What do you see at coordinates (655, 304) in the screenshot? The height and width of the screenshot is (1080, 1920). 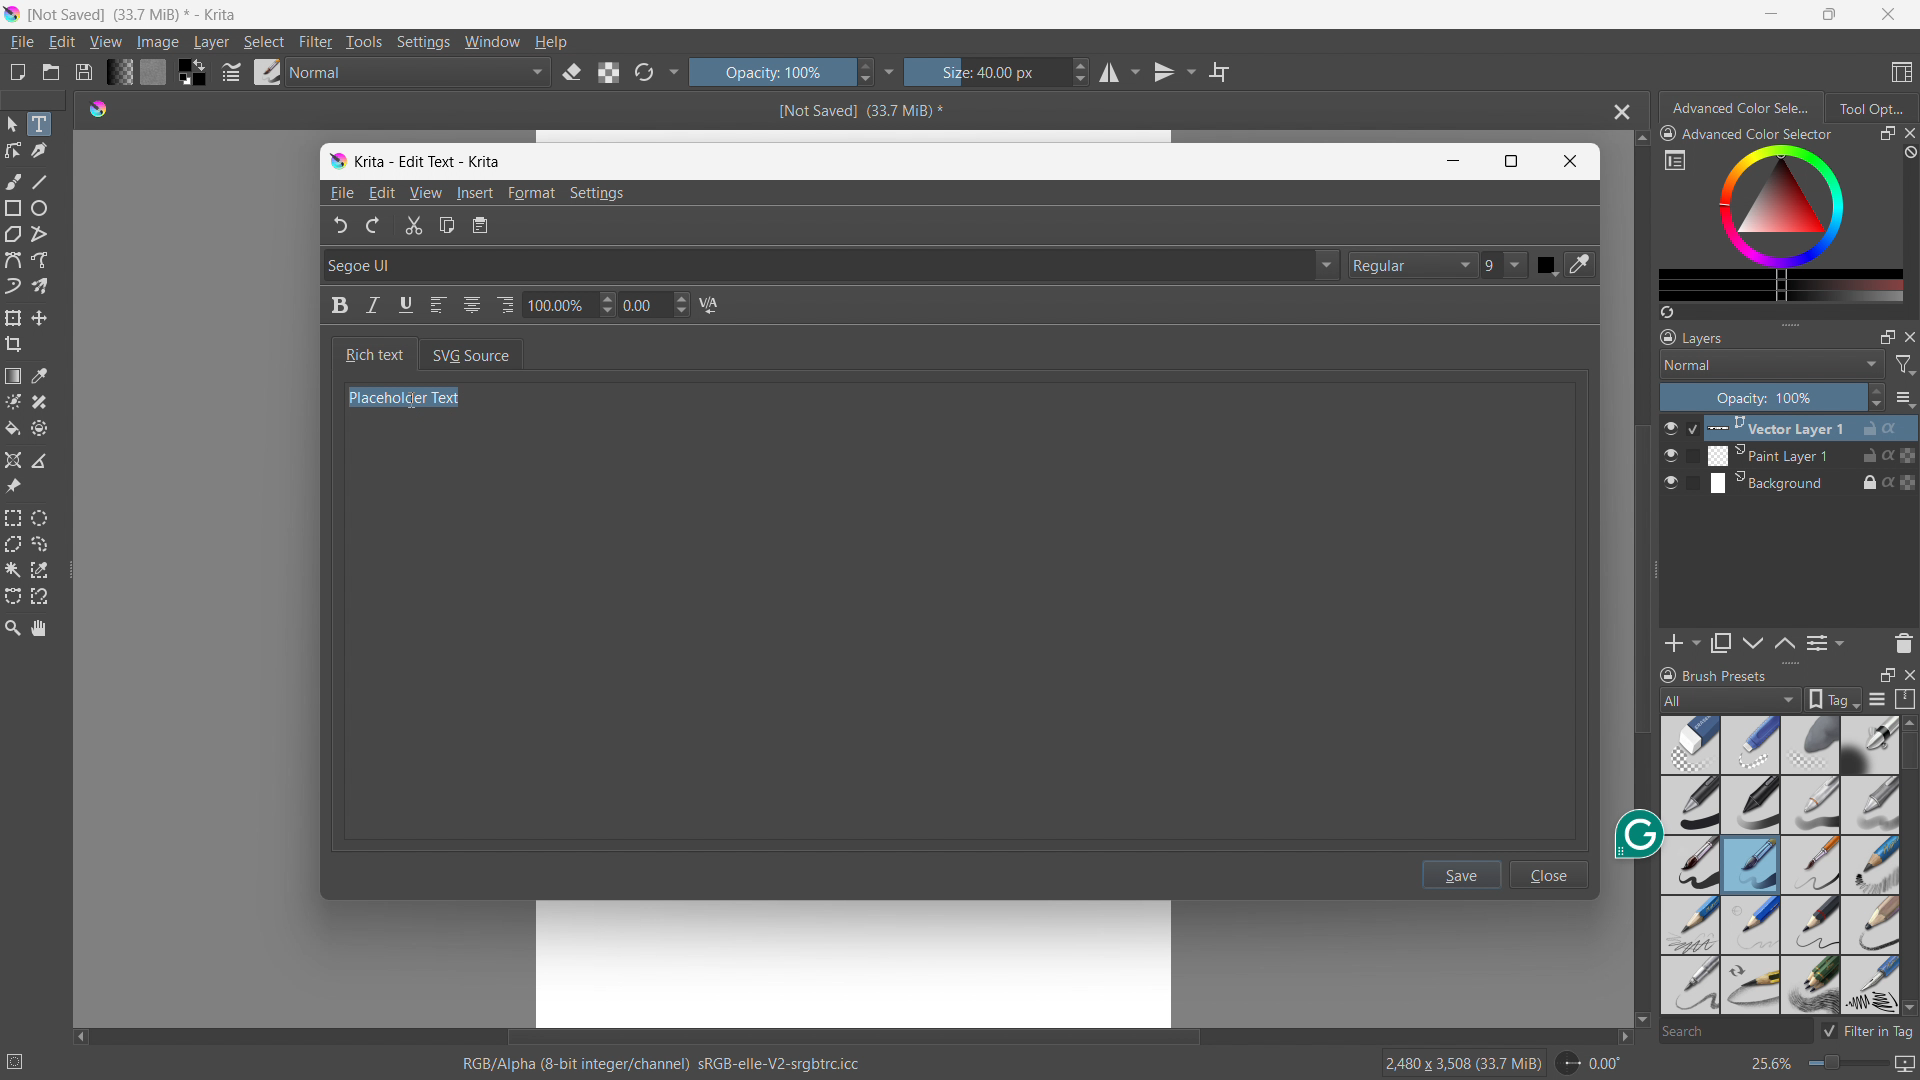 I see `letter spacing` at bounding box center [655, 304].